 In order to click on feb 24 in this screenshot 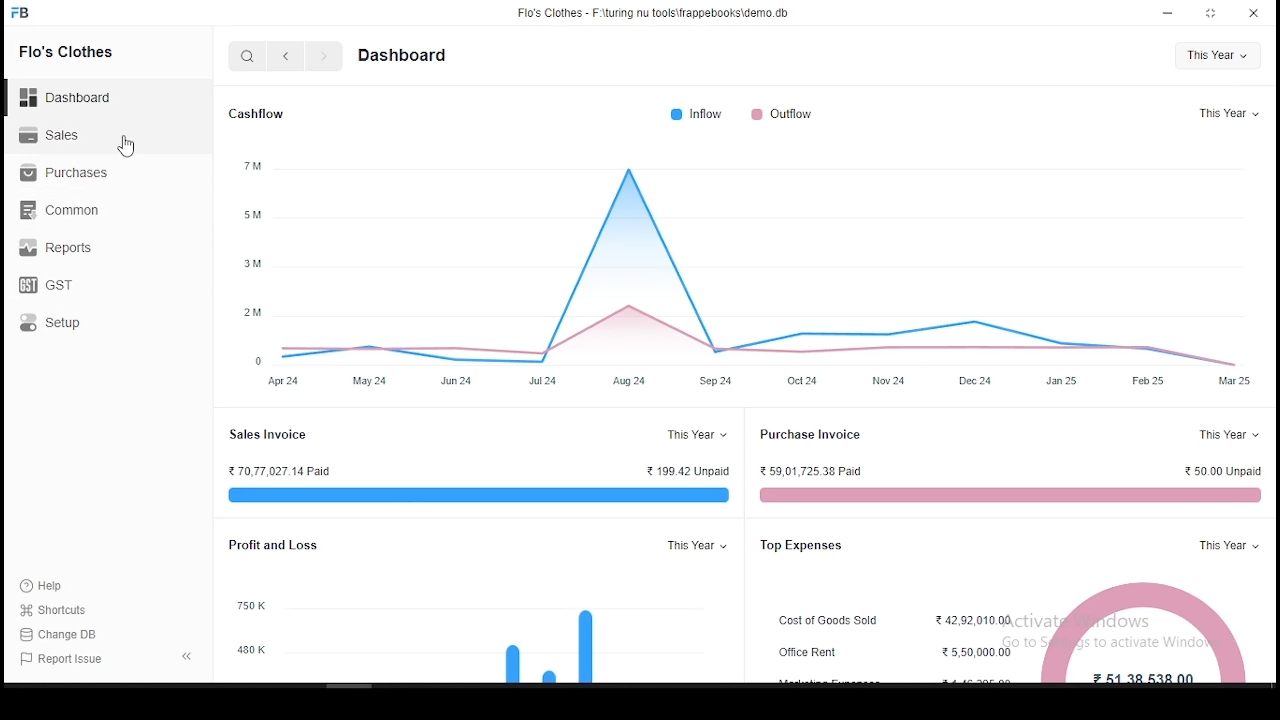, I will do `click(1152, 380)`.